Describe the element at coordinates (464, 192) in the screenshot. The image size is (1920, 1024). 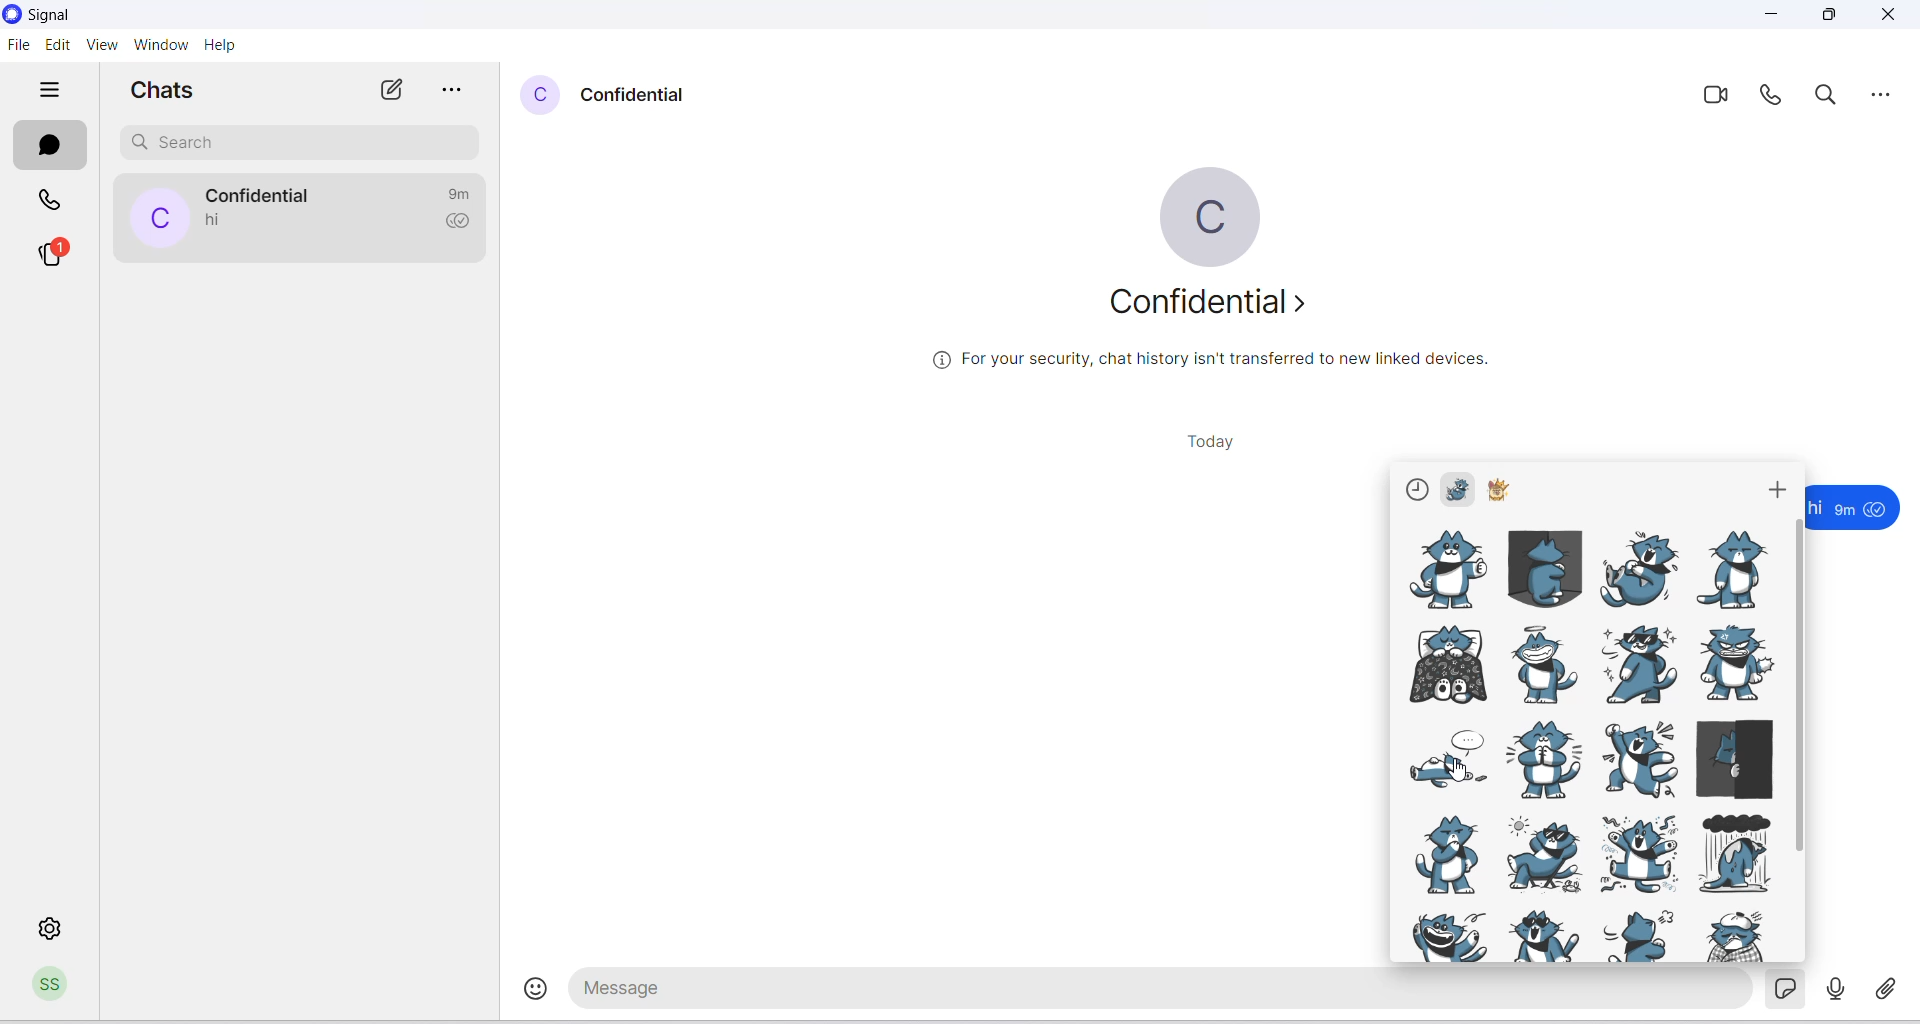
I see `last message time` at that location.